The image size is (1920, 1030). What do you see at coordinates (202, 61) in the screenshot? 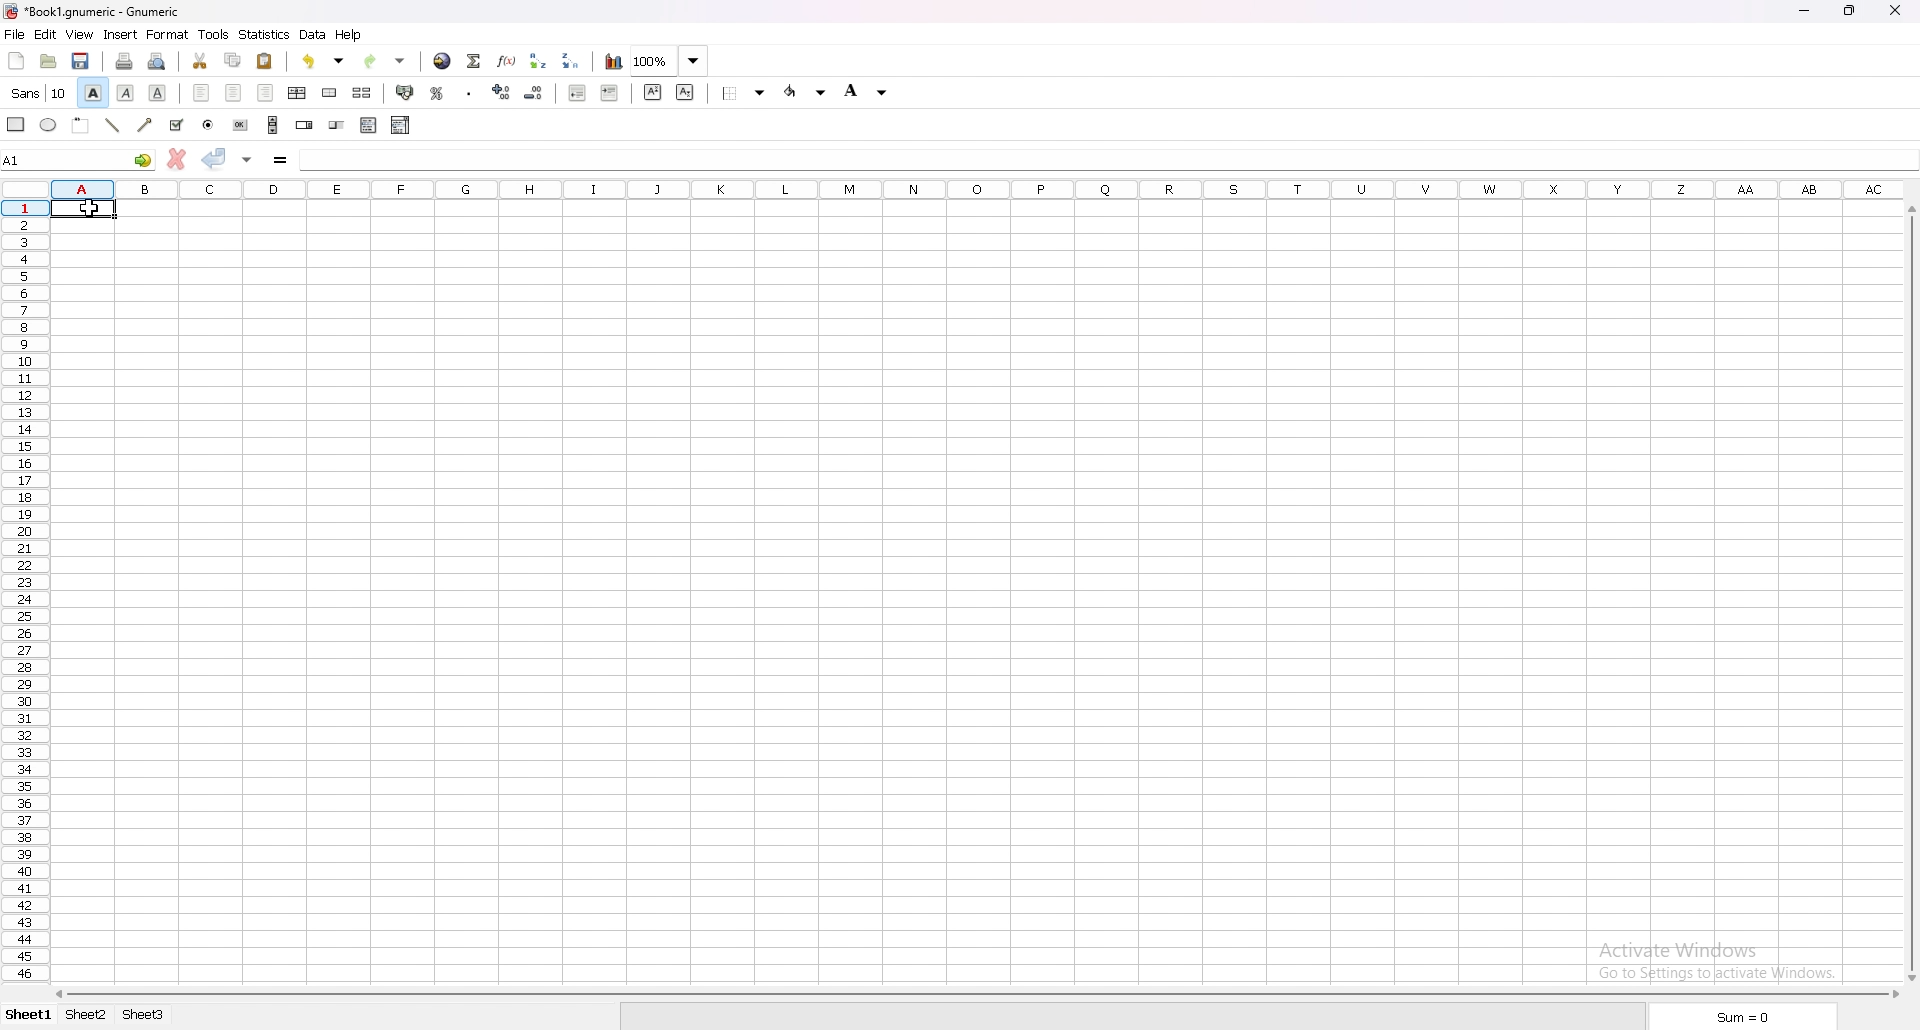
I see `cut` at bounding box center [202, 61].